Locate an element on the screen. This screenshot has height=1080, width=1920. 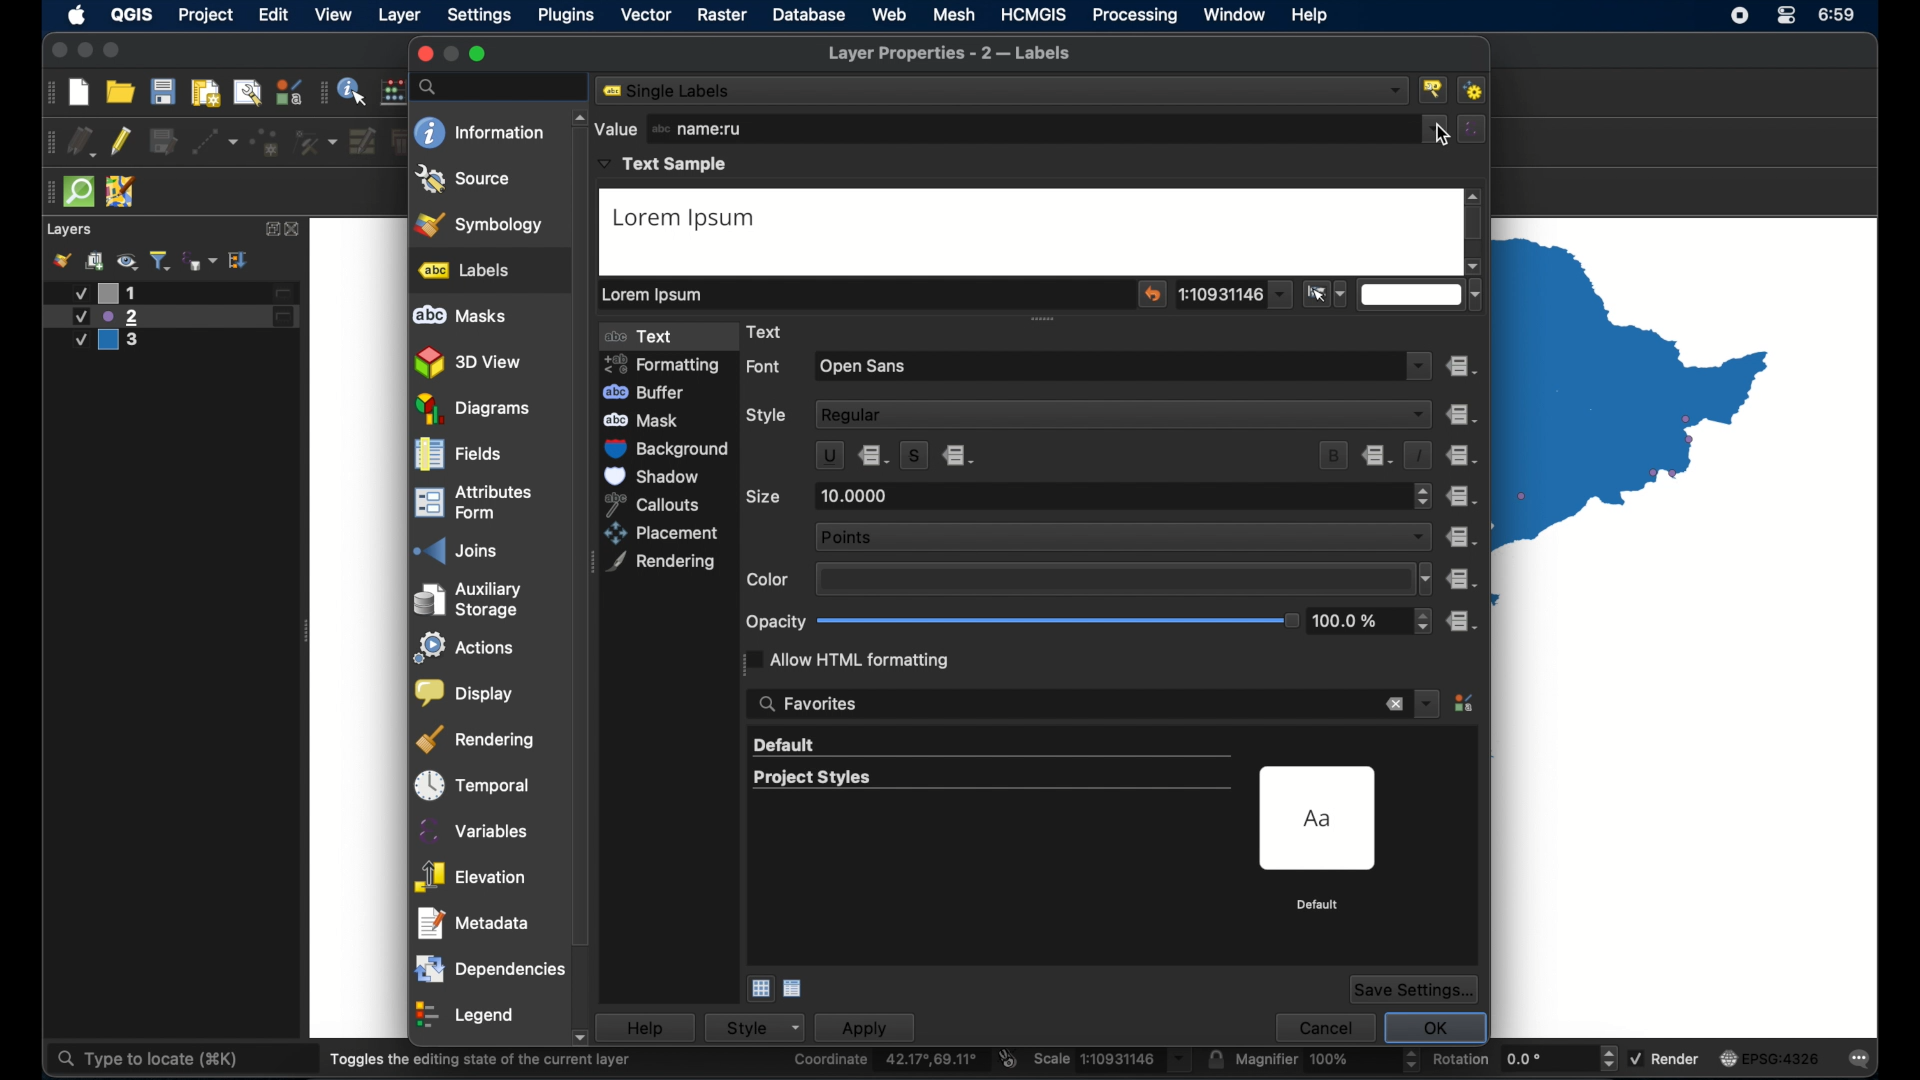
window is located at coordinates (1235, 16).